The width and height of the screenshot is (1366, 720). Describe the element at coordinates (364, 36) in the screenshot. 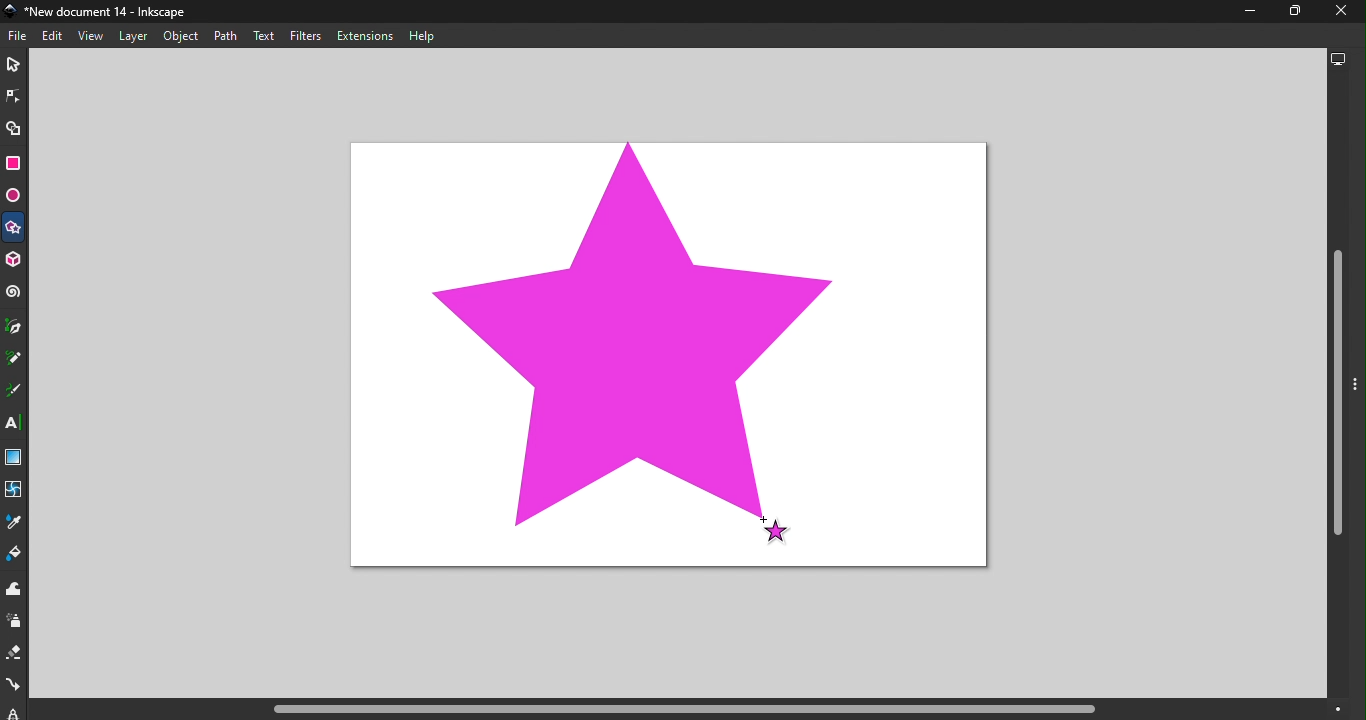

I see `Extensions` at that location.